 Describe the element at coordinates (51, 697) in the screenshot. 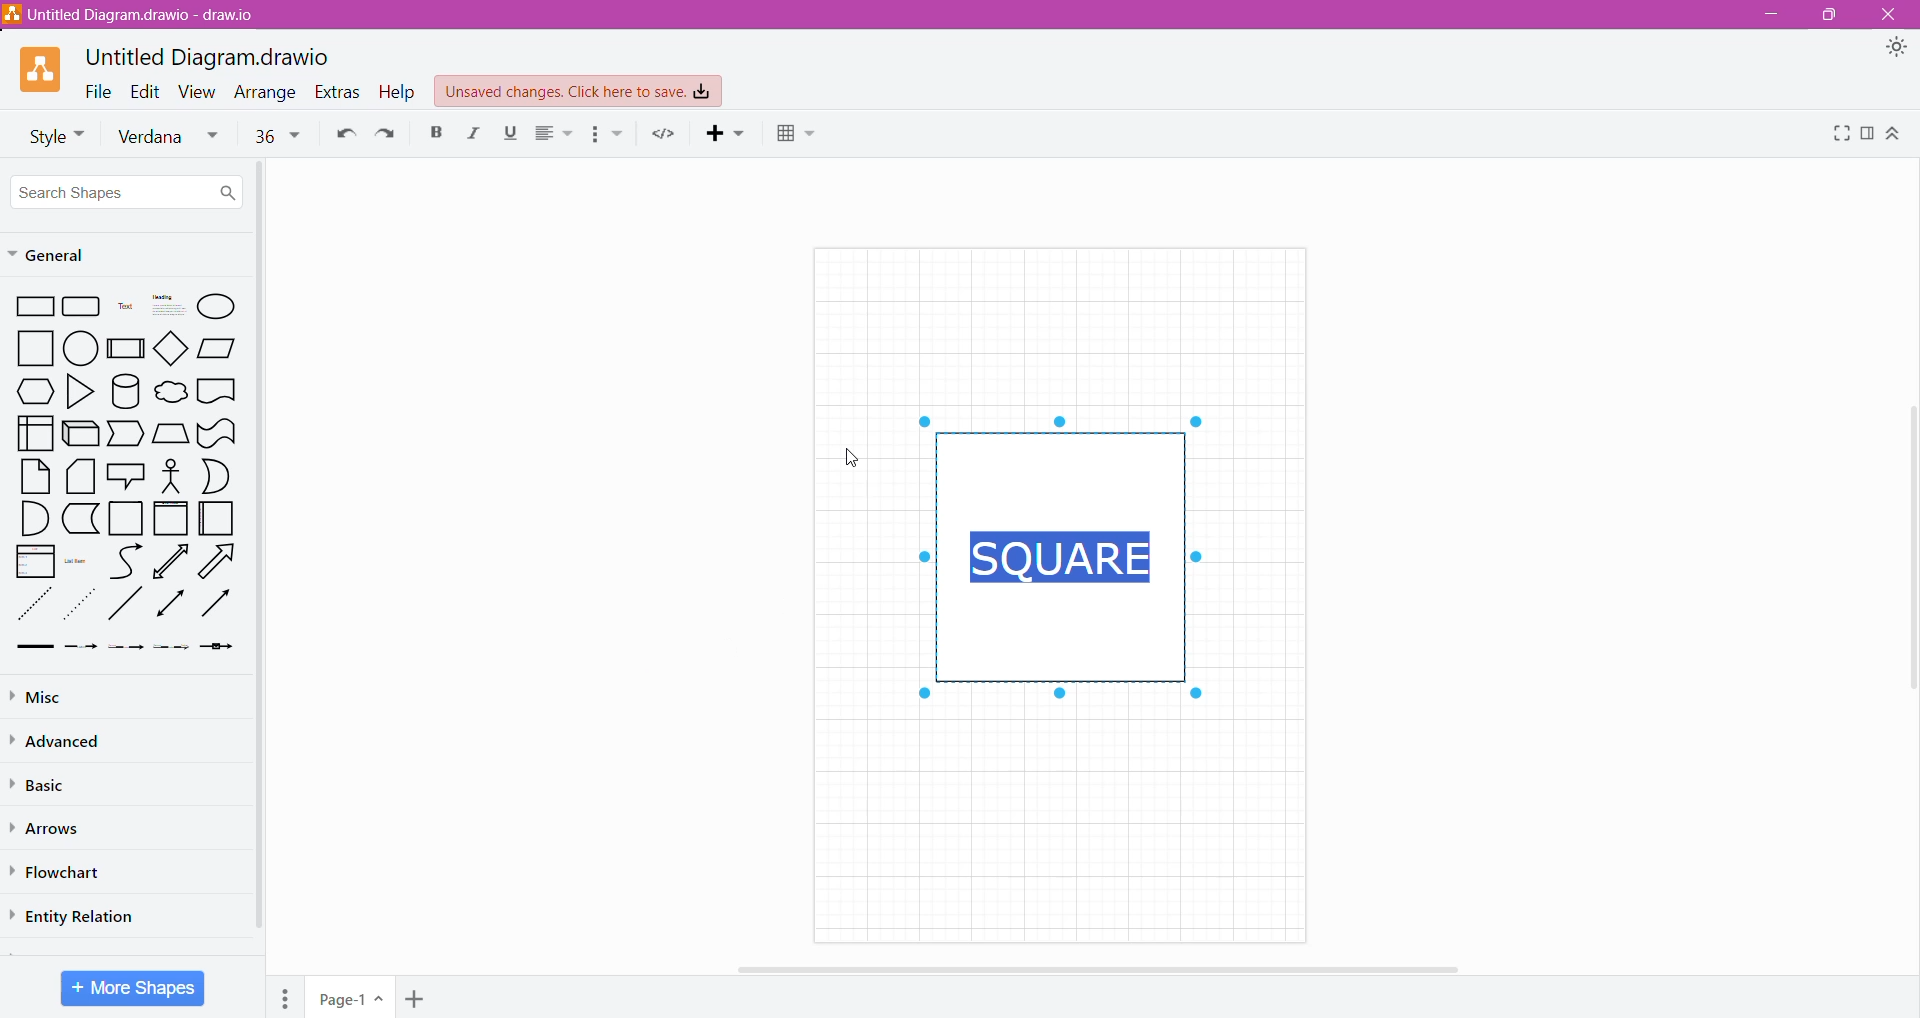

I see `Misc` at that location.